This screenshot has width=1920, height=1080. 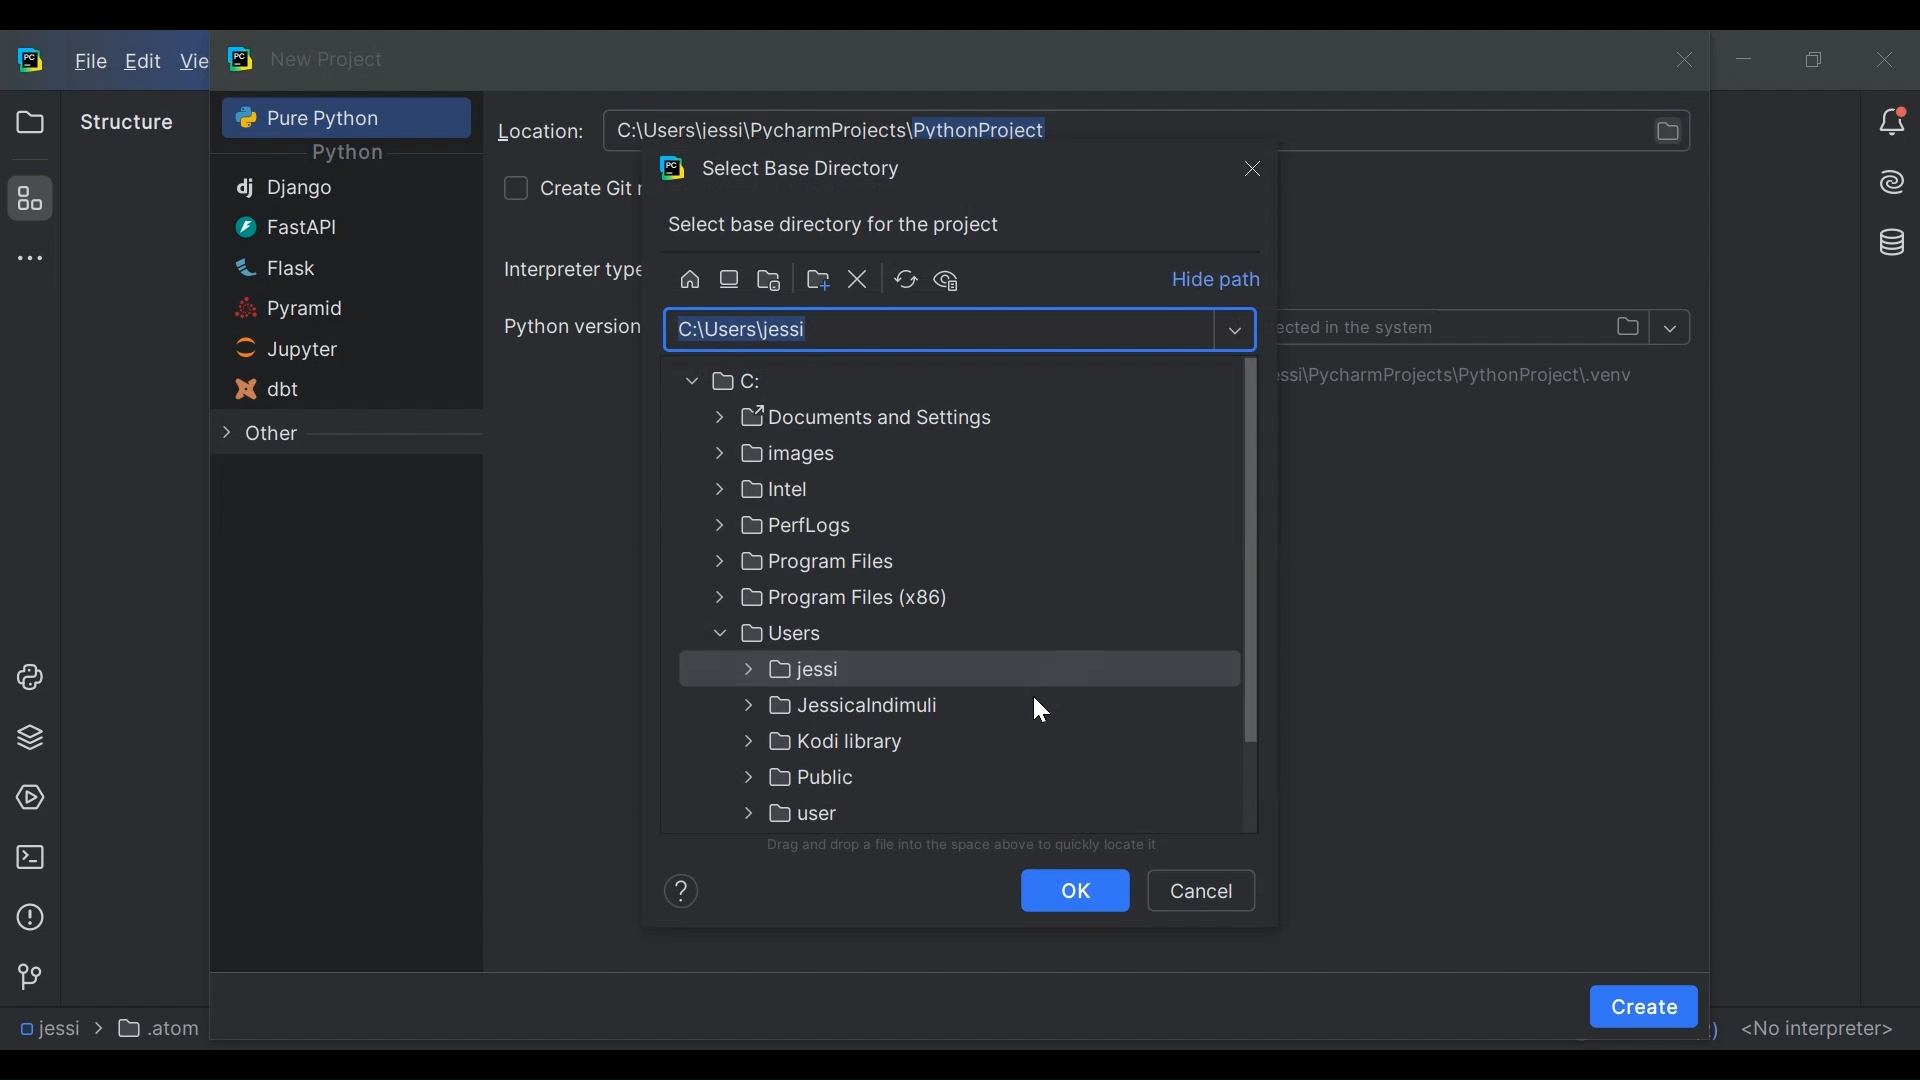 I want to click on Edit, so click(x=145, y=63).